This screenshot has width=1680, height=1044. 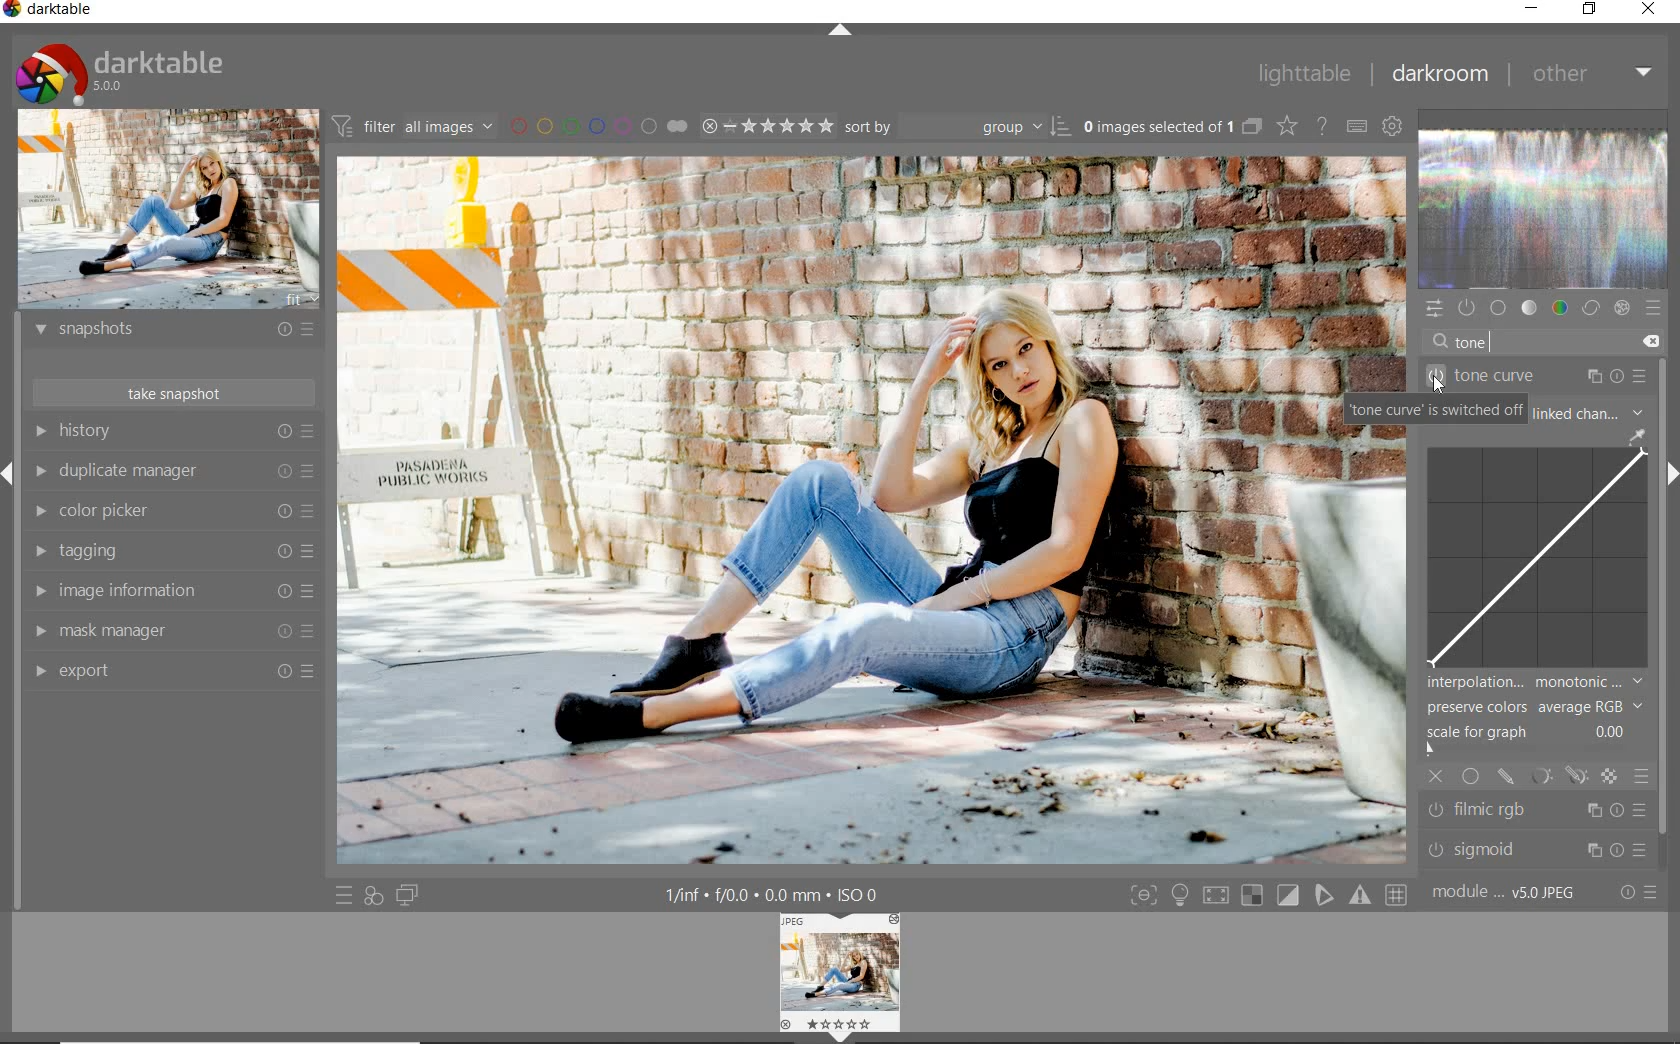 What do you see at coordinates (1286, 125) in the screenshot?
I see `change overlays shown on thumbnails` at bounding box center [1286, 125].